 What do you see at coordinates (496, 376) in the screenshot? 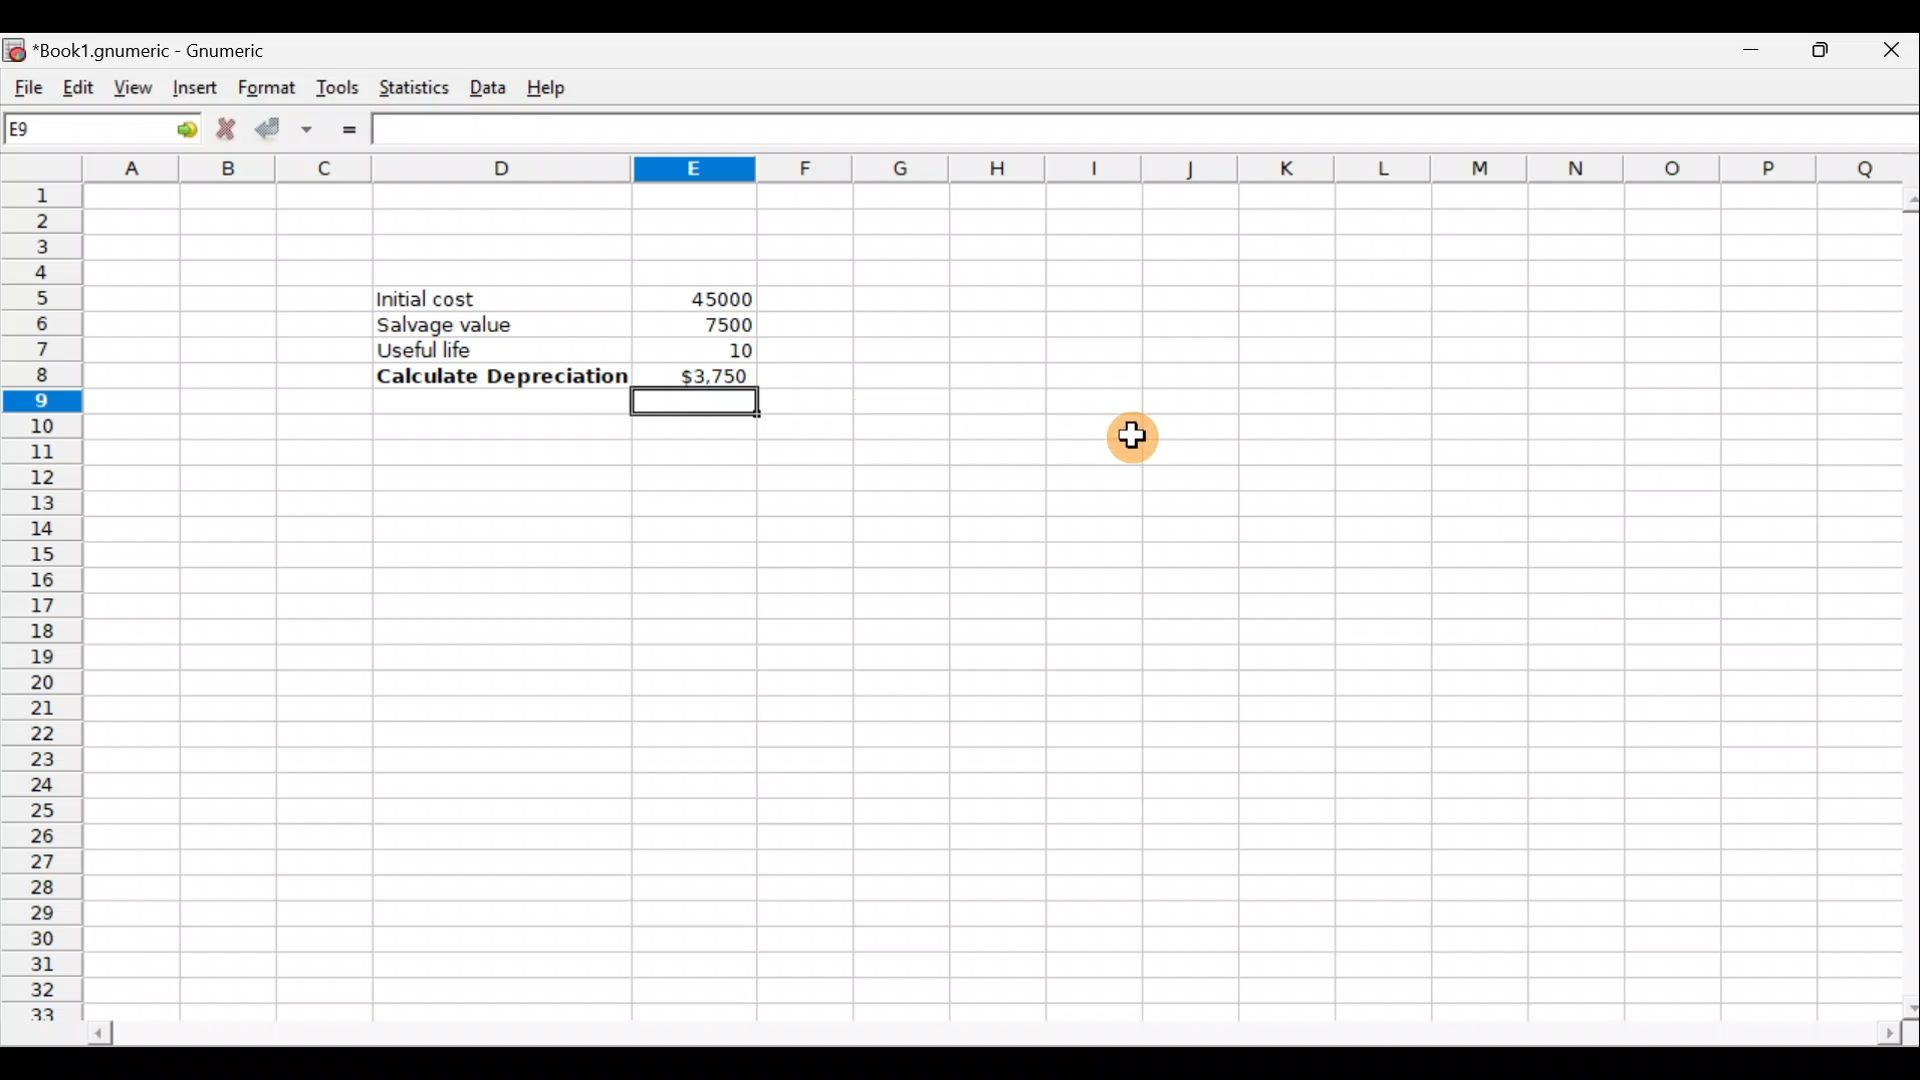
I see `Calculate Depreciation` at bounding box center [496, 376].